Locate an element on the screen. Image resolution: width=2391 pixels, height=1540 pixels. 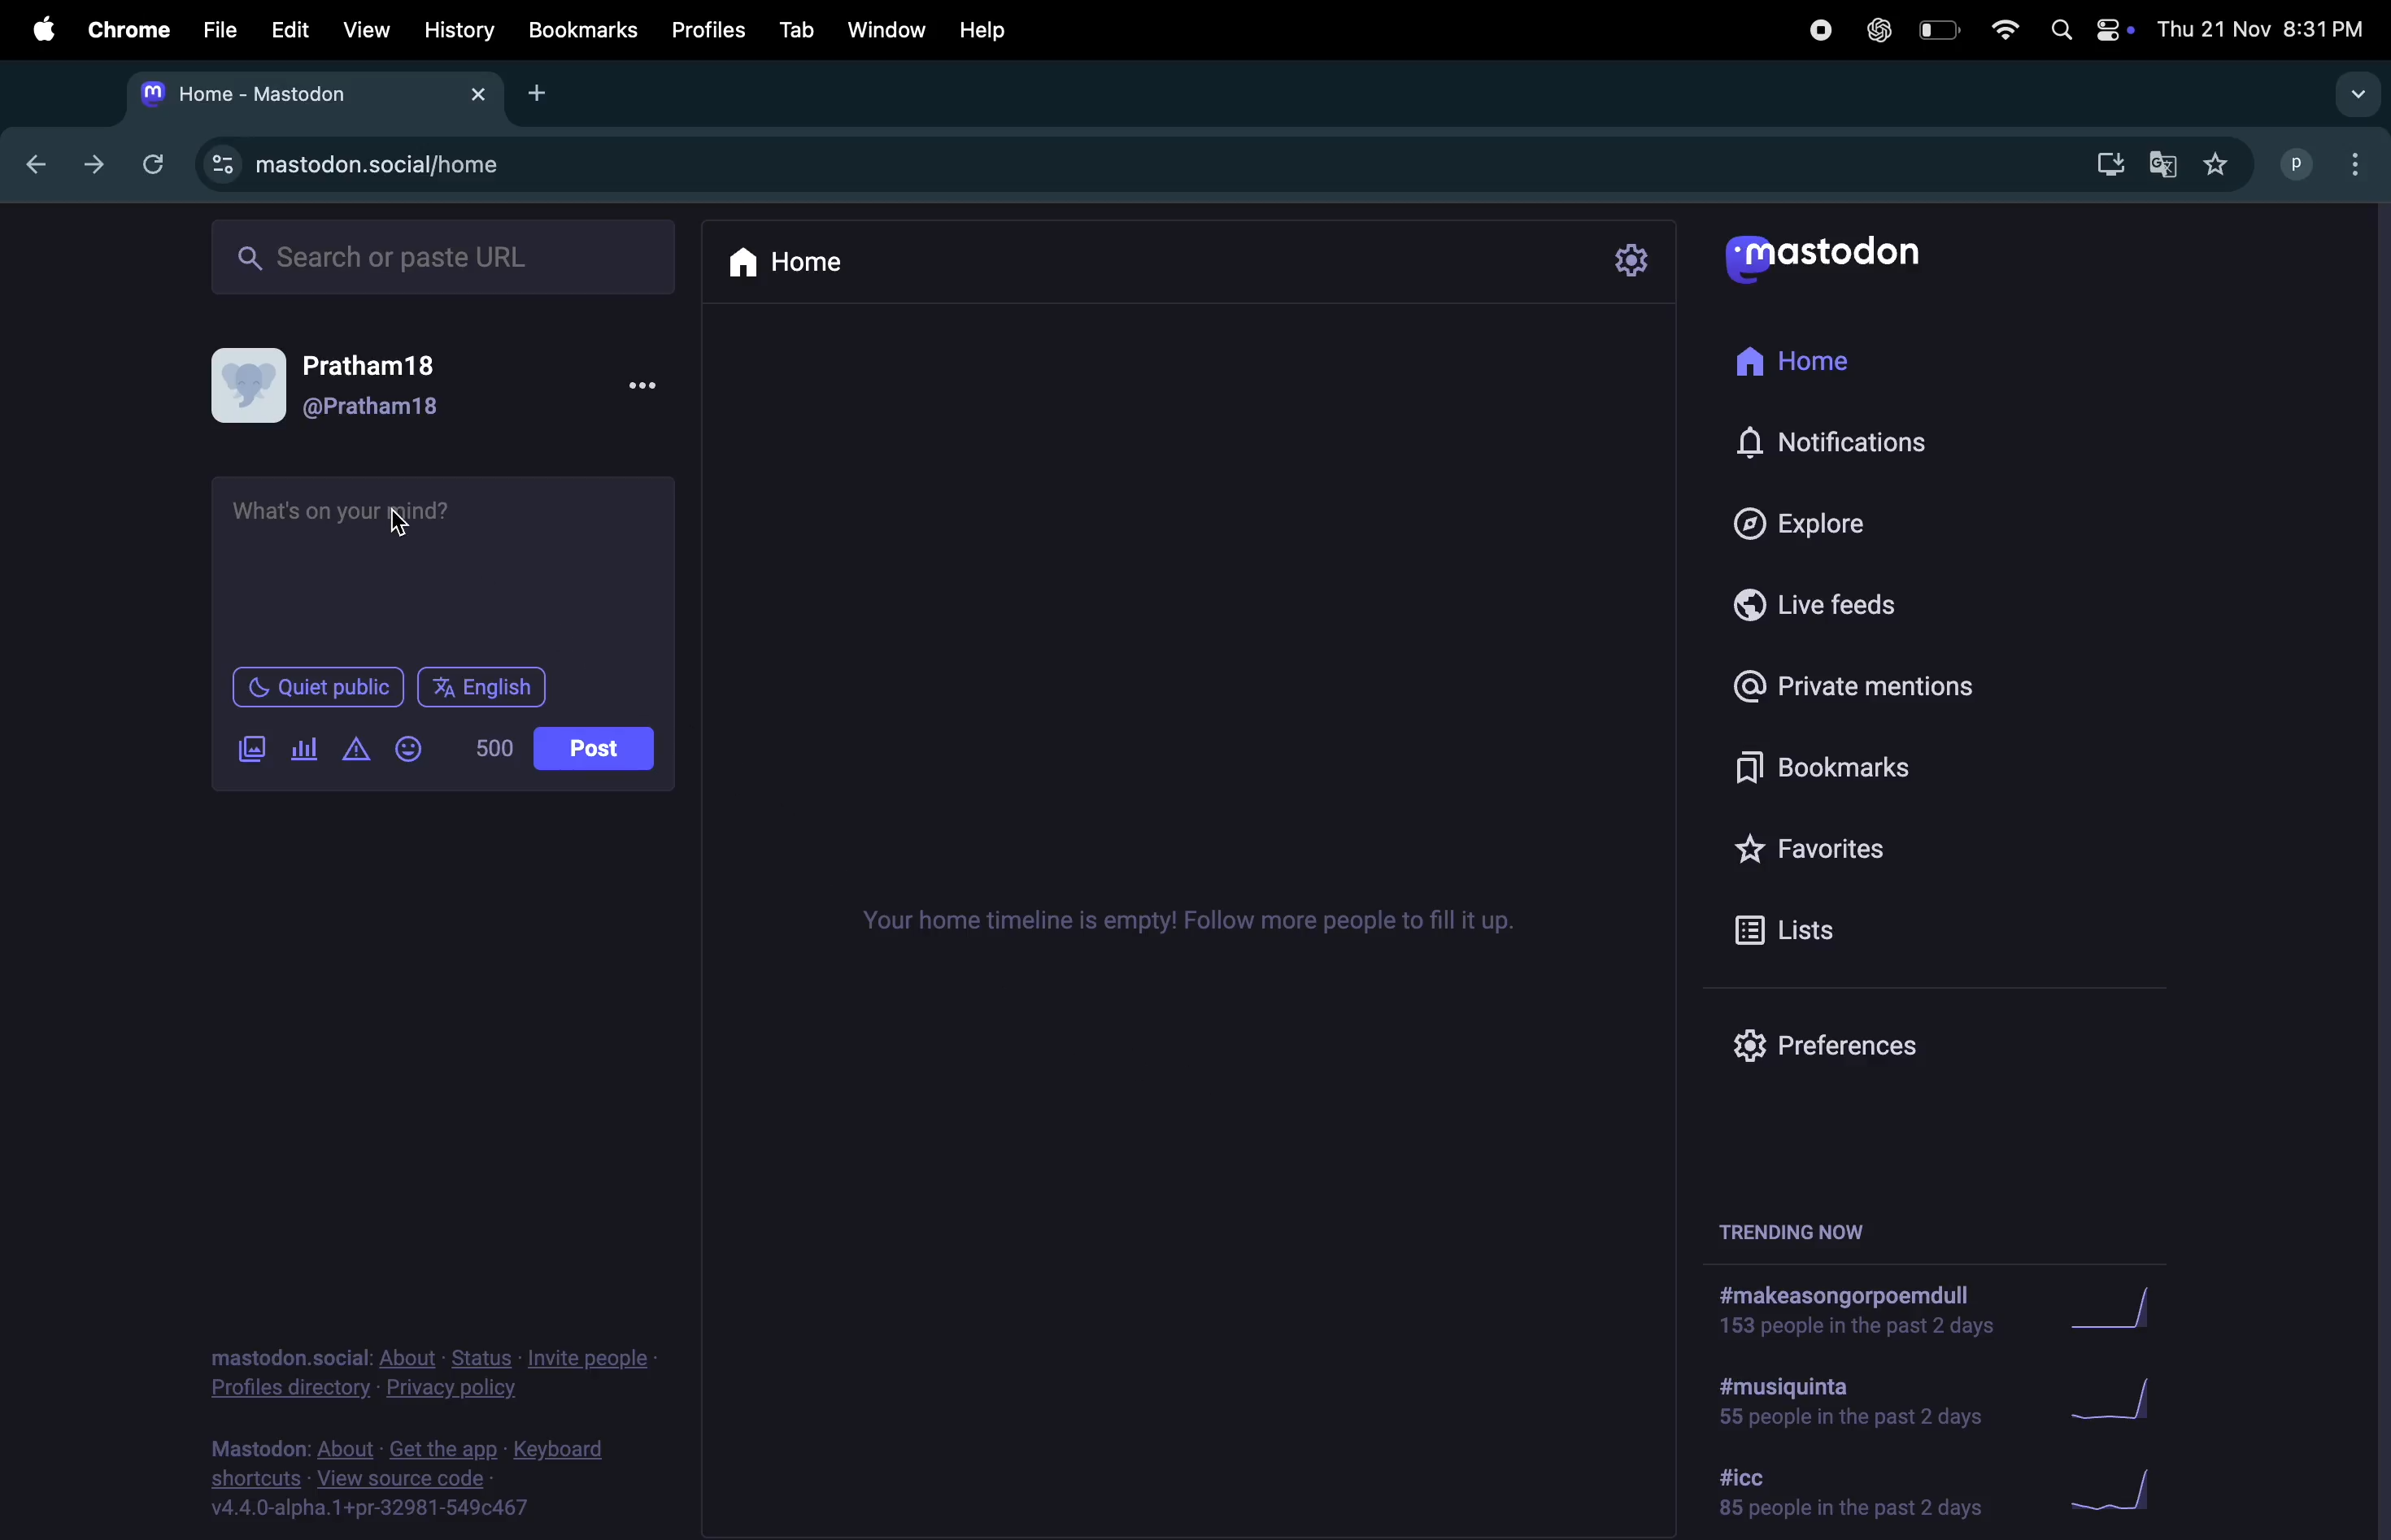
words is located at coordinates (497, 748).